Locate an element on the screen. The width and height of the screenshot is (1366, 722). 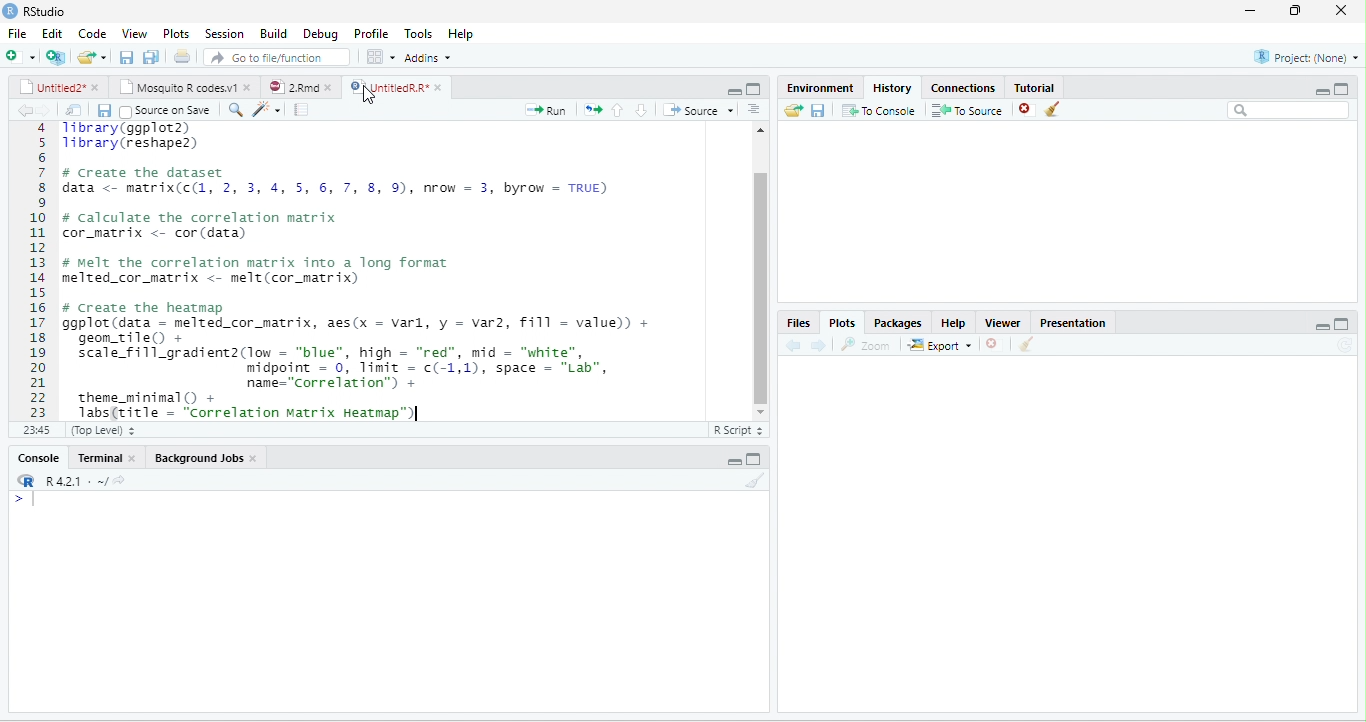
document is located at coordinates (181, 56).